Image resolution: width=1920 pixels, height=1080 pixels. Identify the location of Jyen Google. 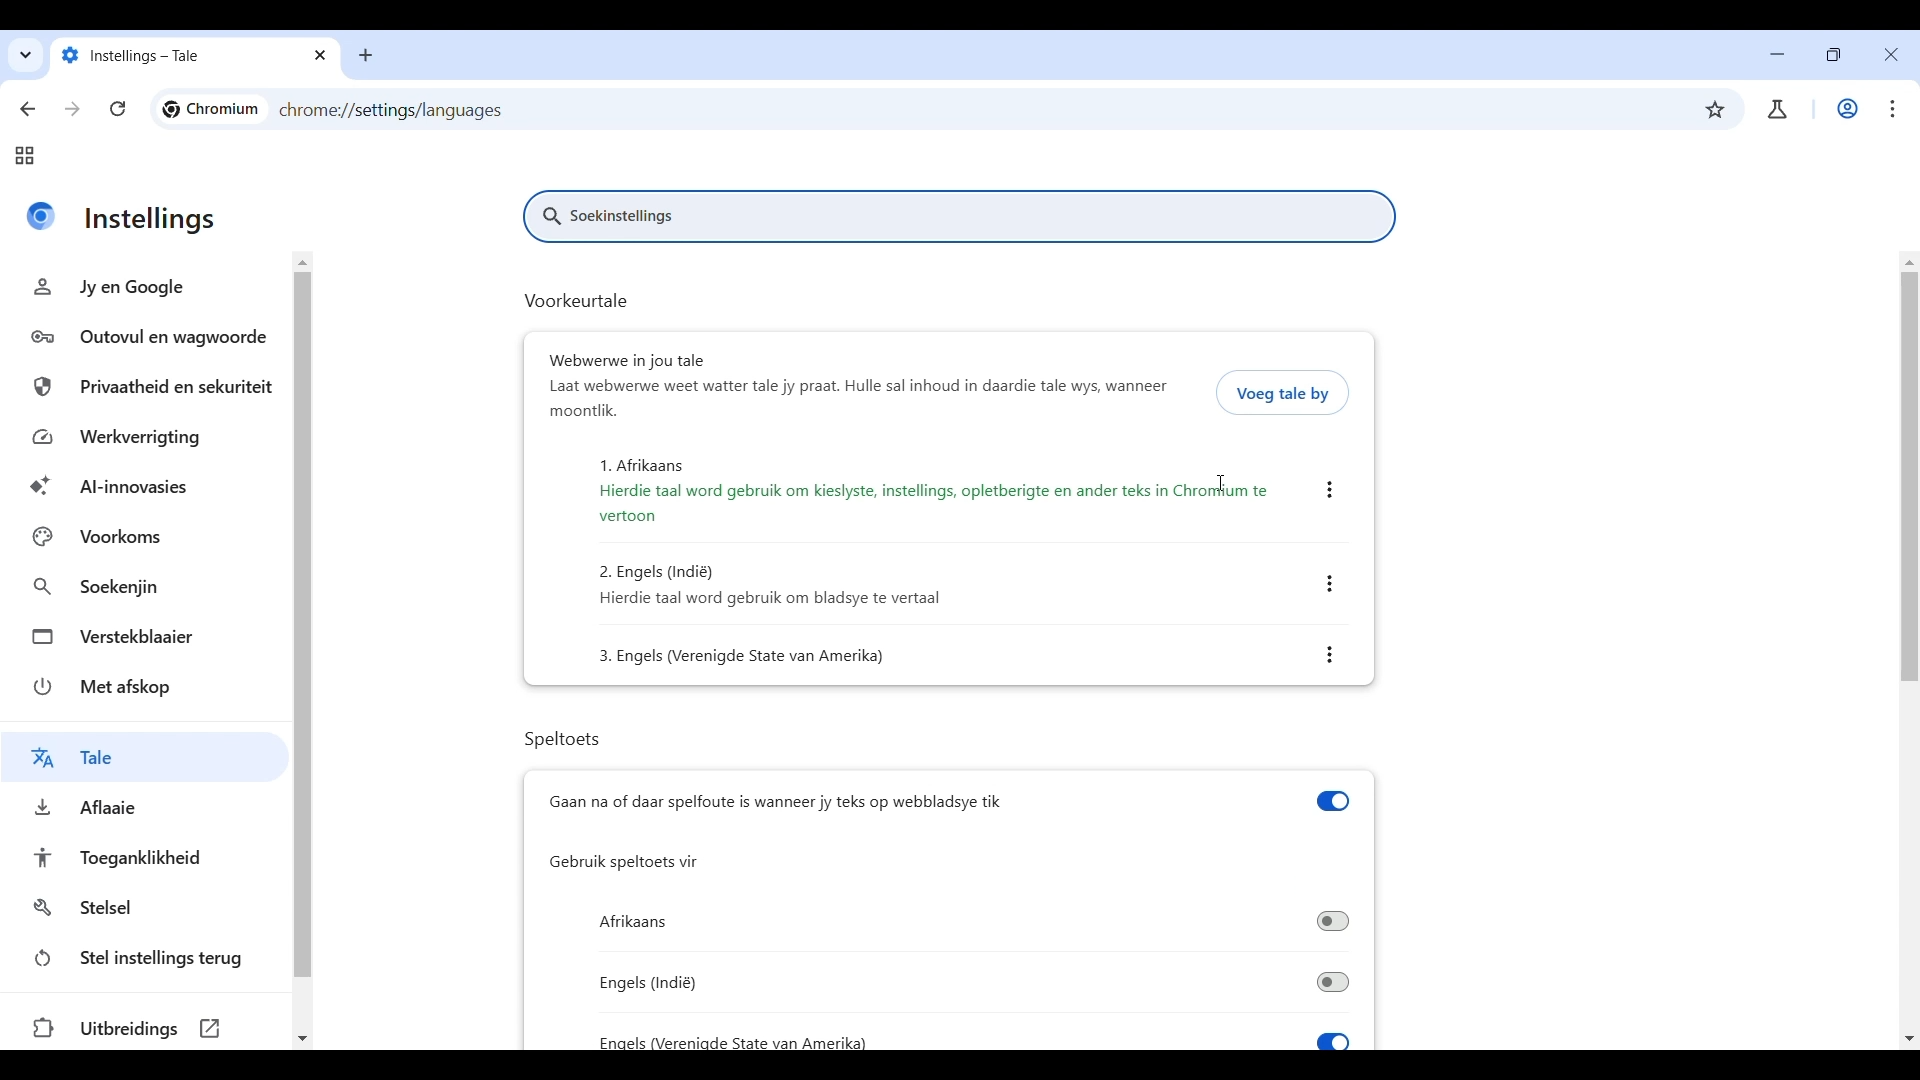
(114, 285).